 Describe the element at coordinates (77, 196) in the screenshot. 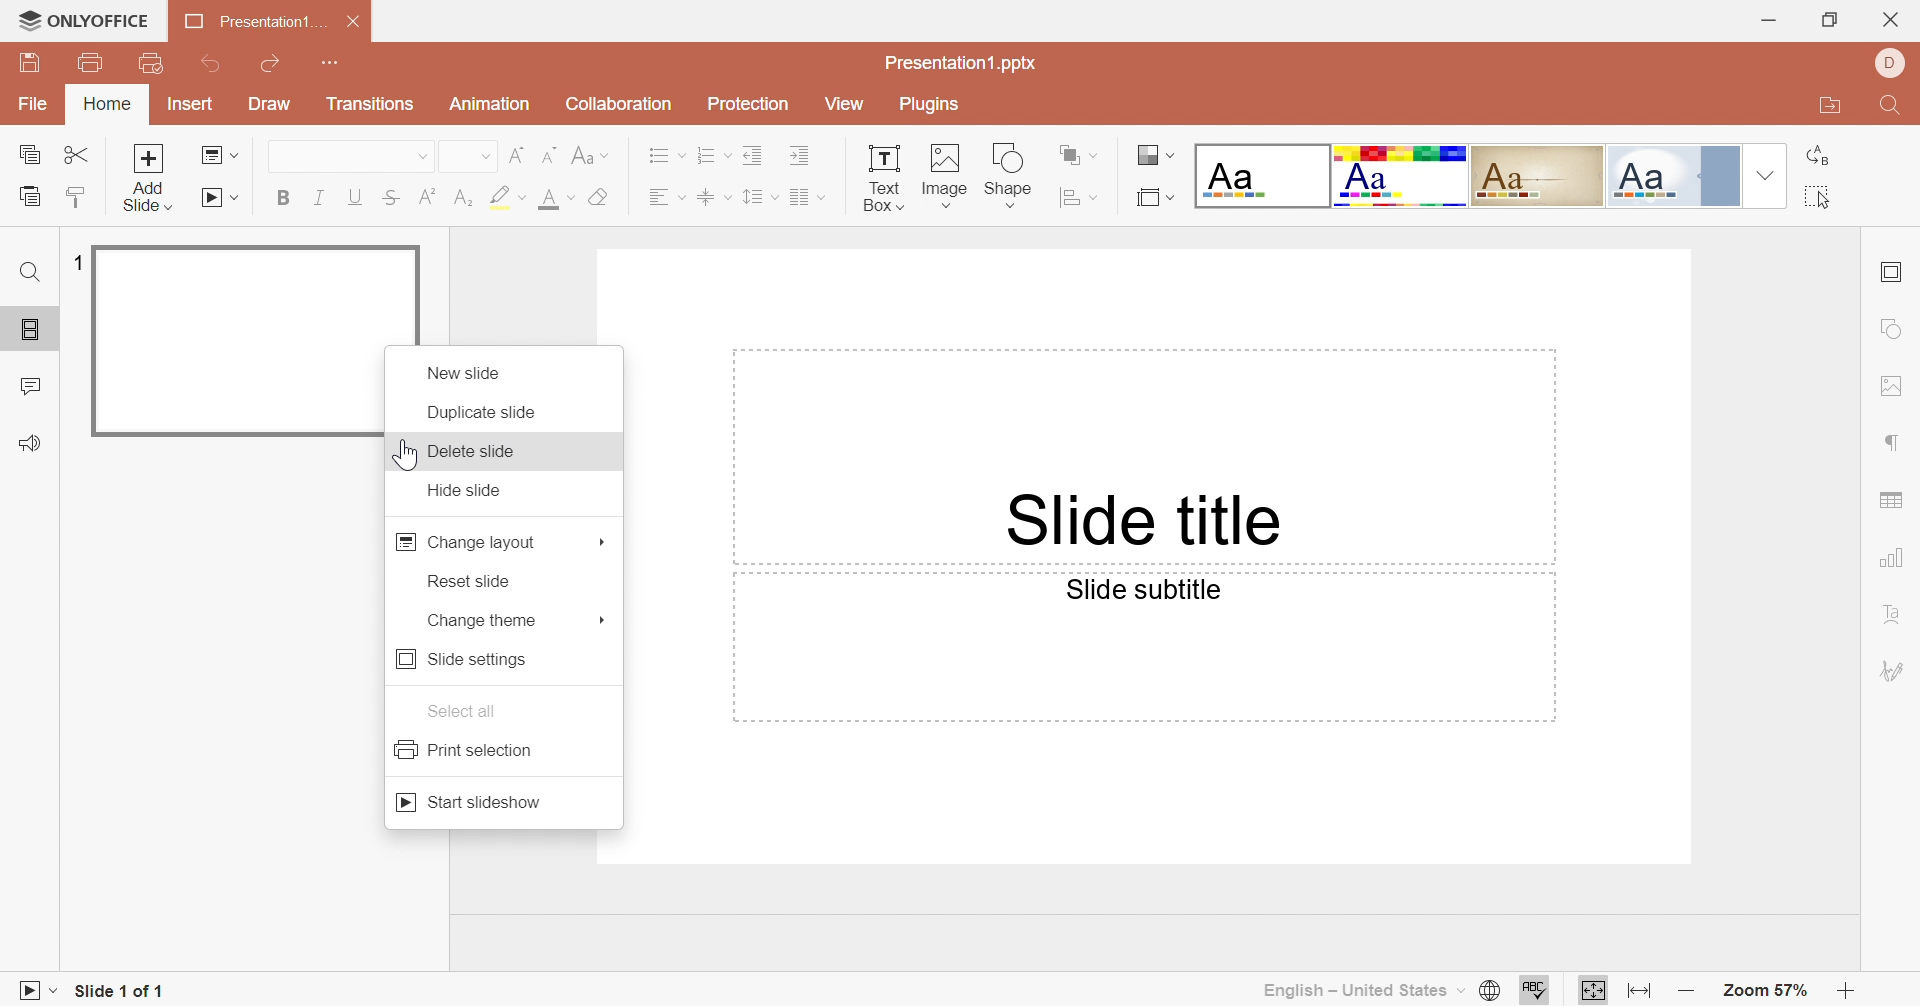

I see `Copy Style` at that location.